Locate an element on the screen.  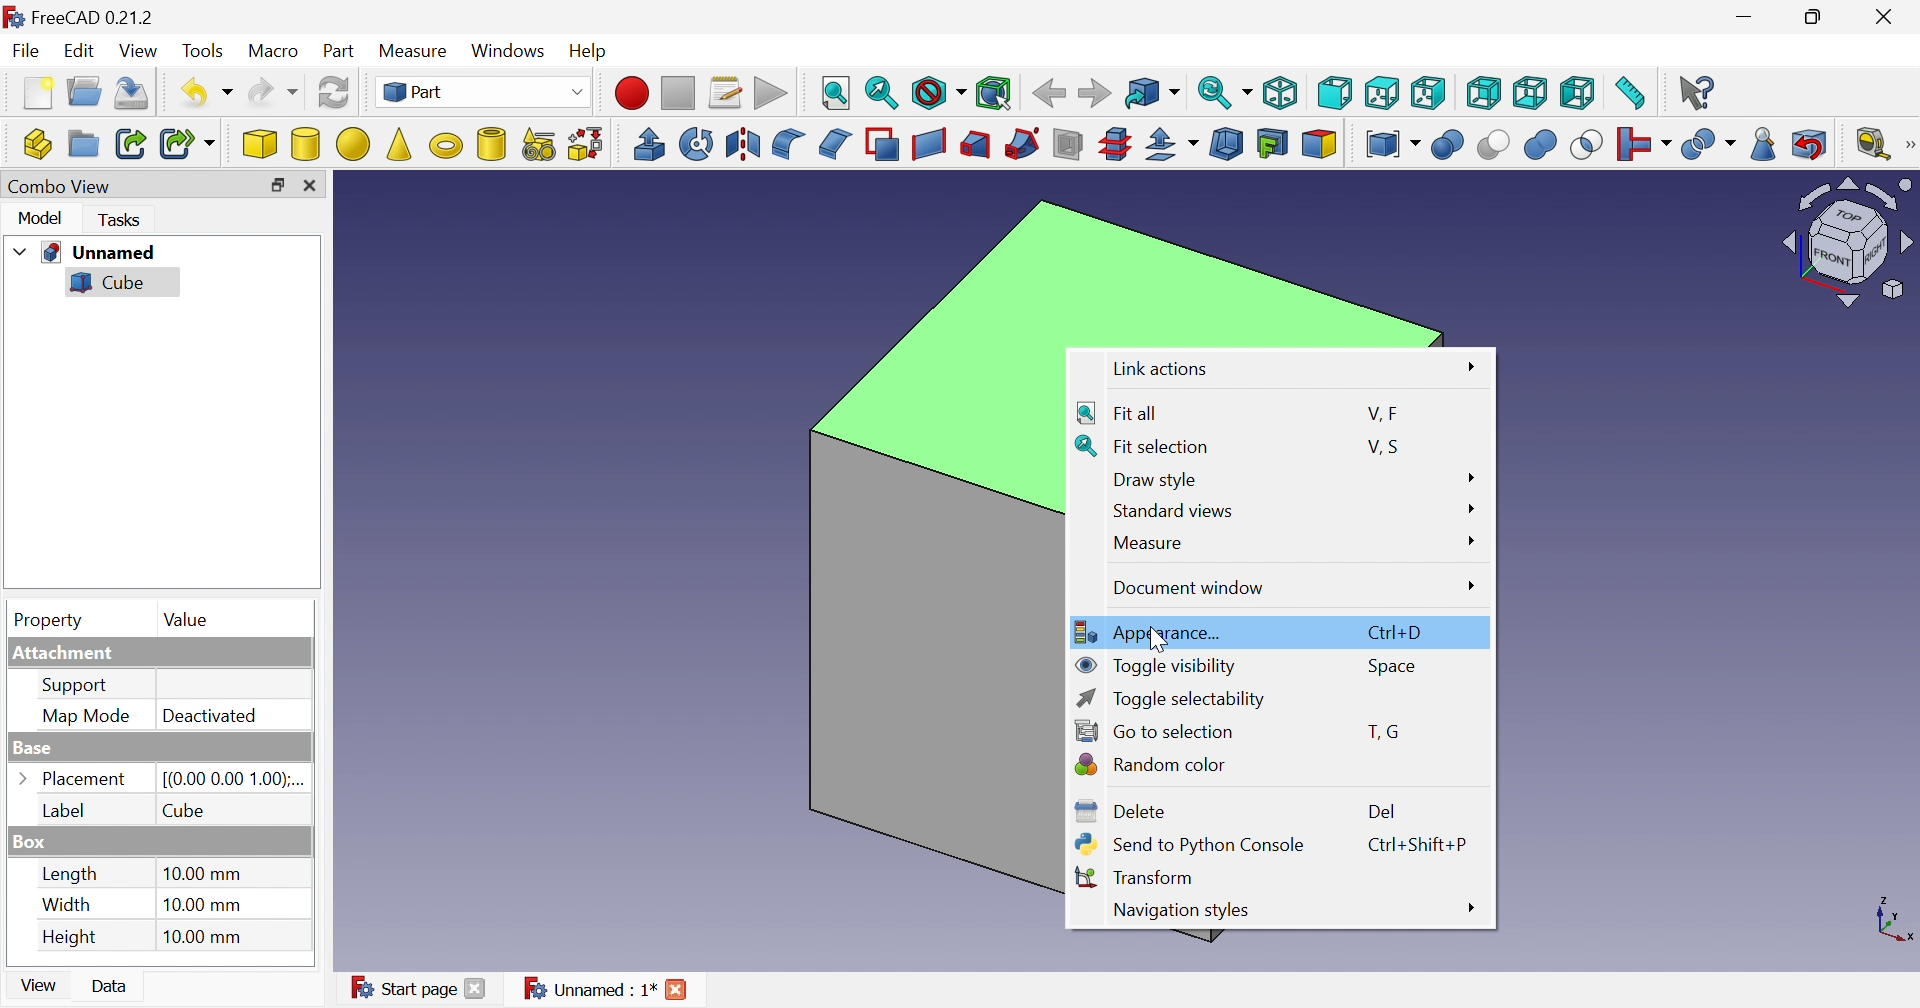
Del is located at coordinates (1380, 810).